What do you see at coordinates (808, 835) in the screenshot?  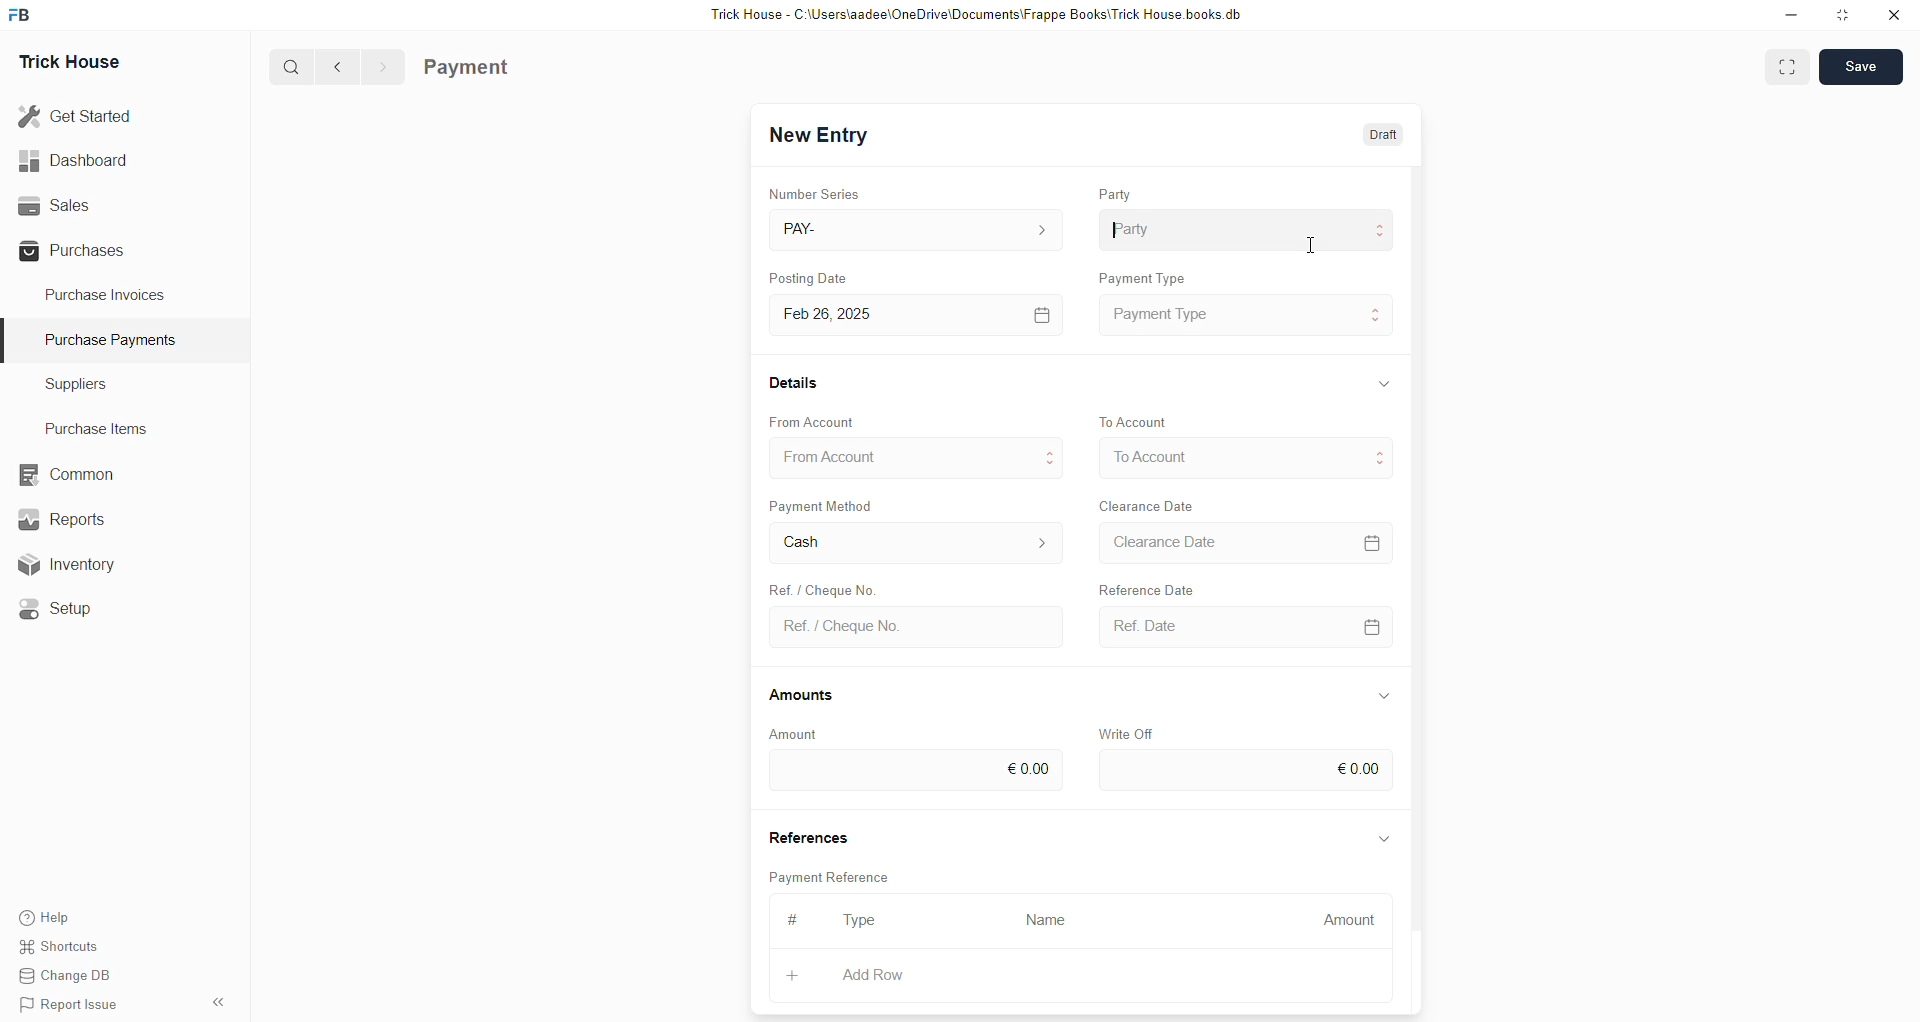 I see `References` at bounding box center [808, 835].